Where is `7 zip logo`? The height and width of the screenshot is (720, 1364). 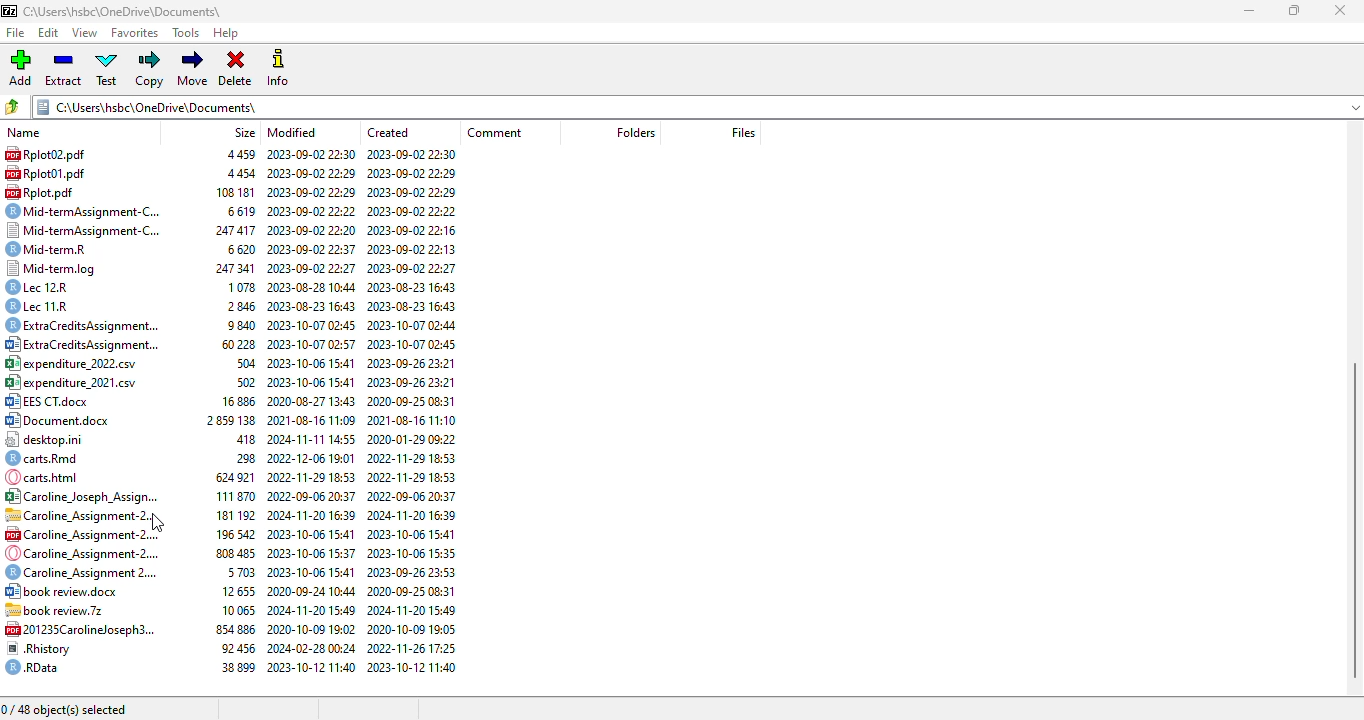 7 zip logo is located at coordinates (10, 12).